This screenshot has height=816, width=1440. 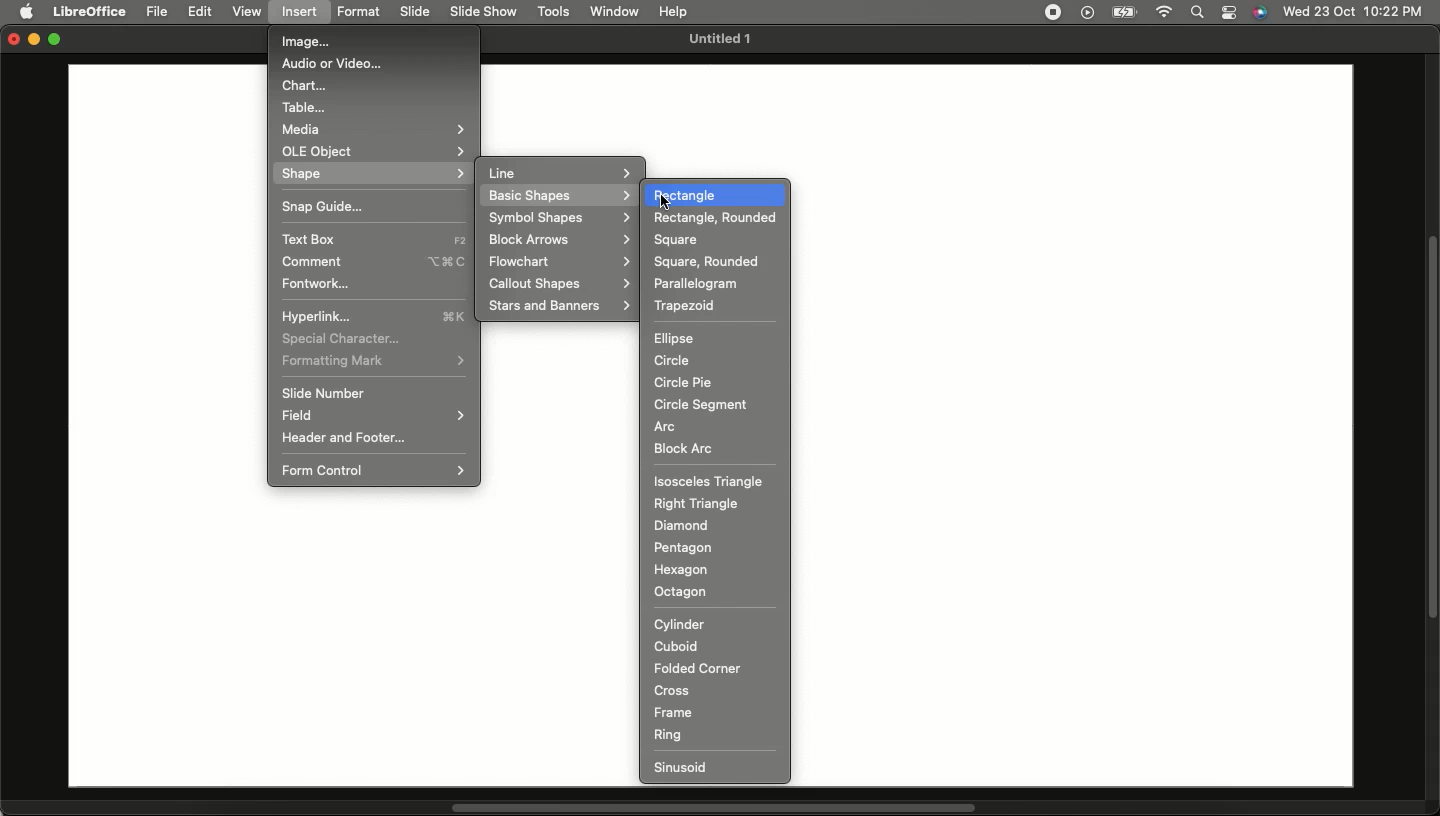 What do you see at coordinates (377, 150) in the screenshot?
I see `OLE object` at bounding box center [377, 150].